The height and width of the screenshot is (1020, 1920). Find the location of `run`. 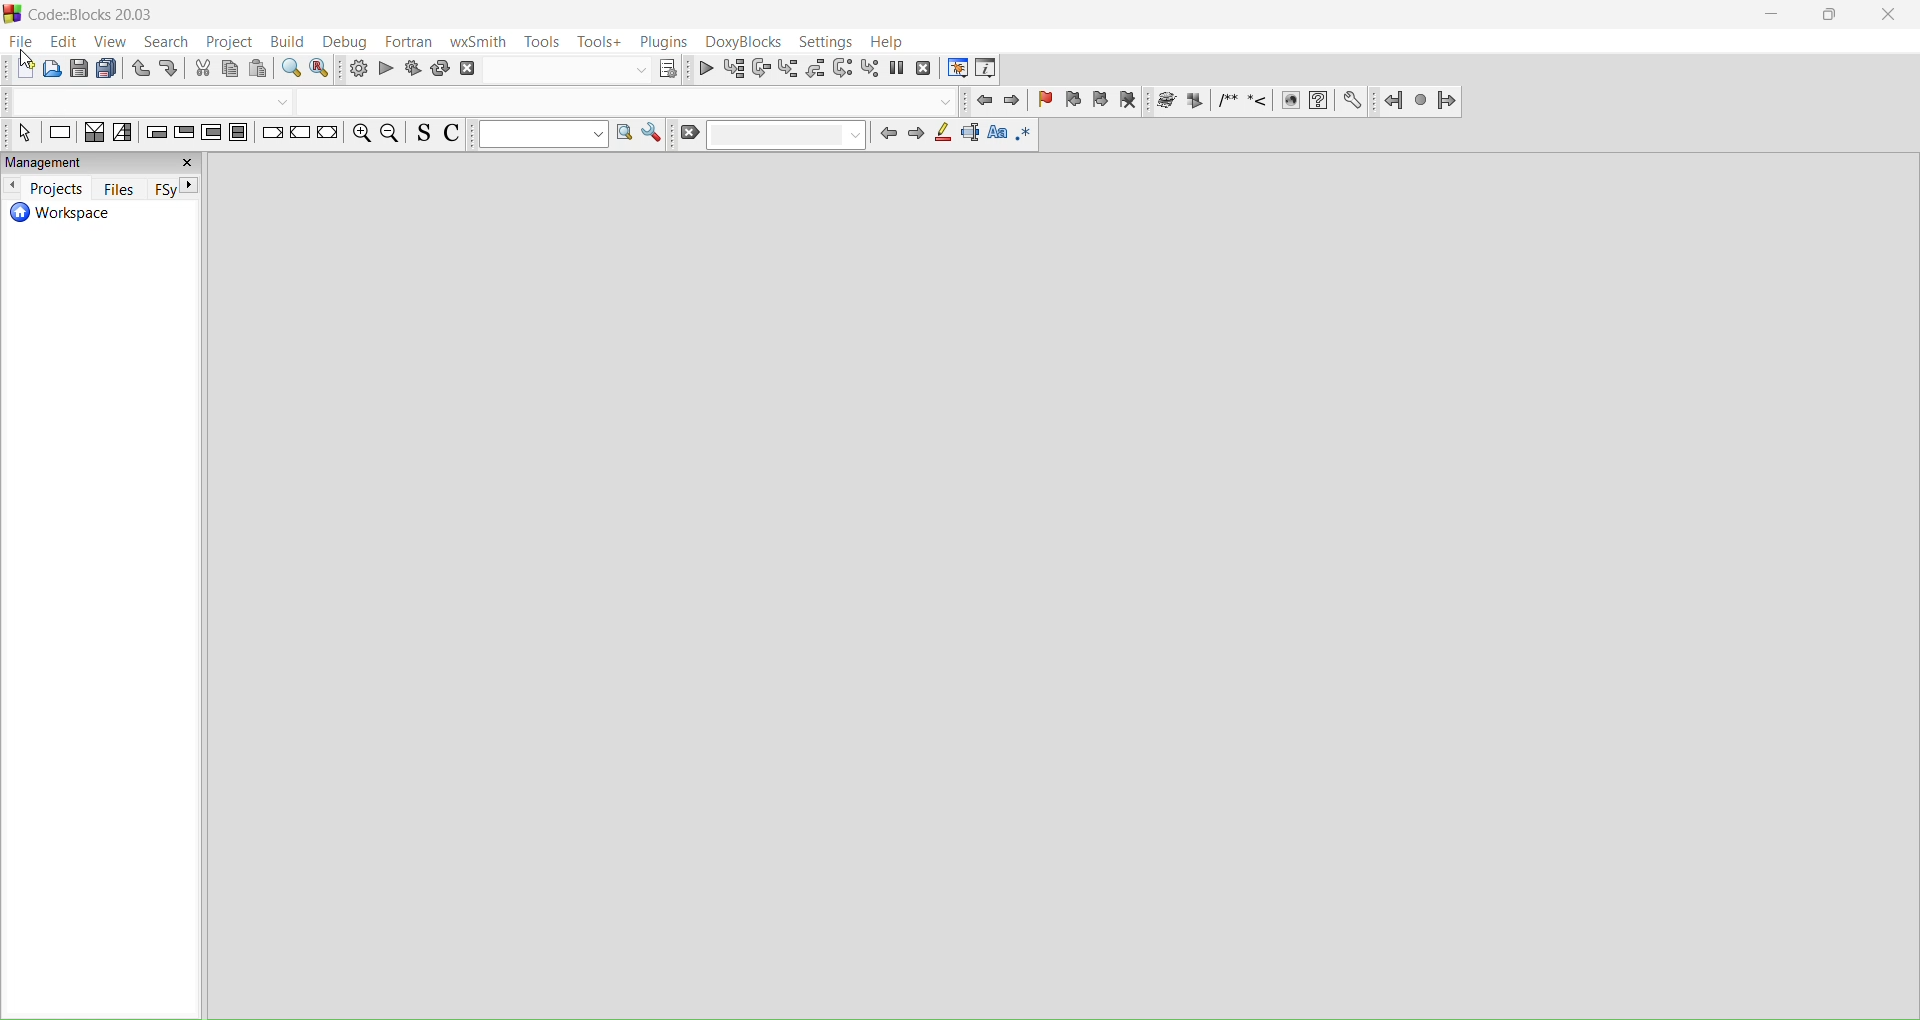

run is located at coordinates (386, 68).